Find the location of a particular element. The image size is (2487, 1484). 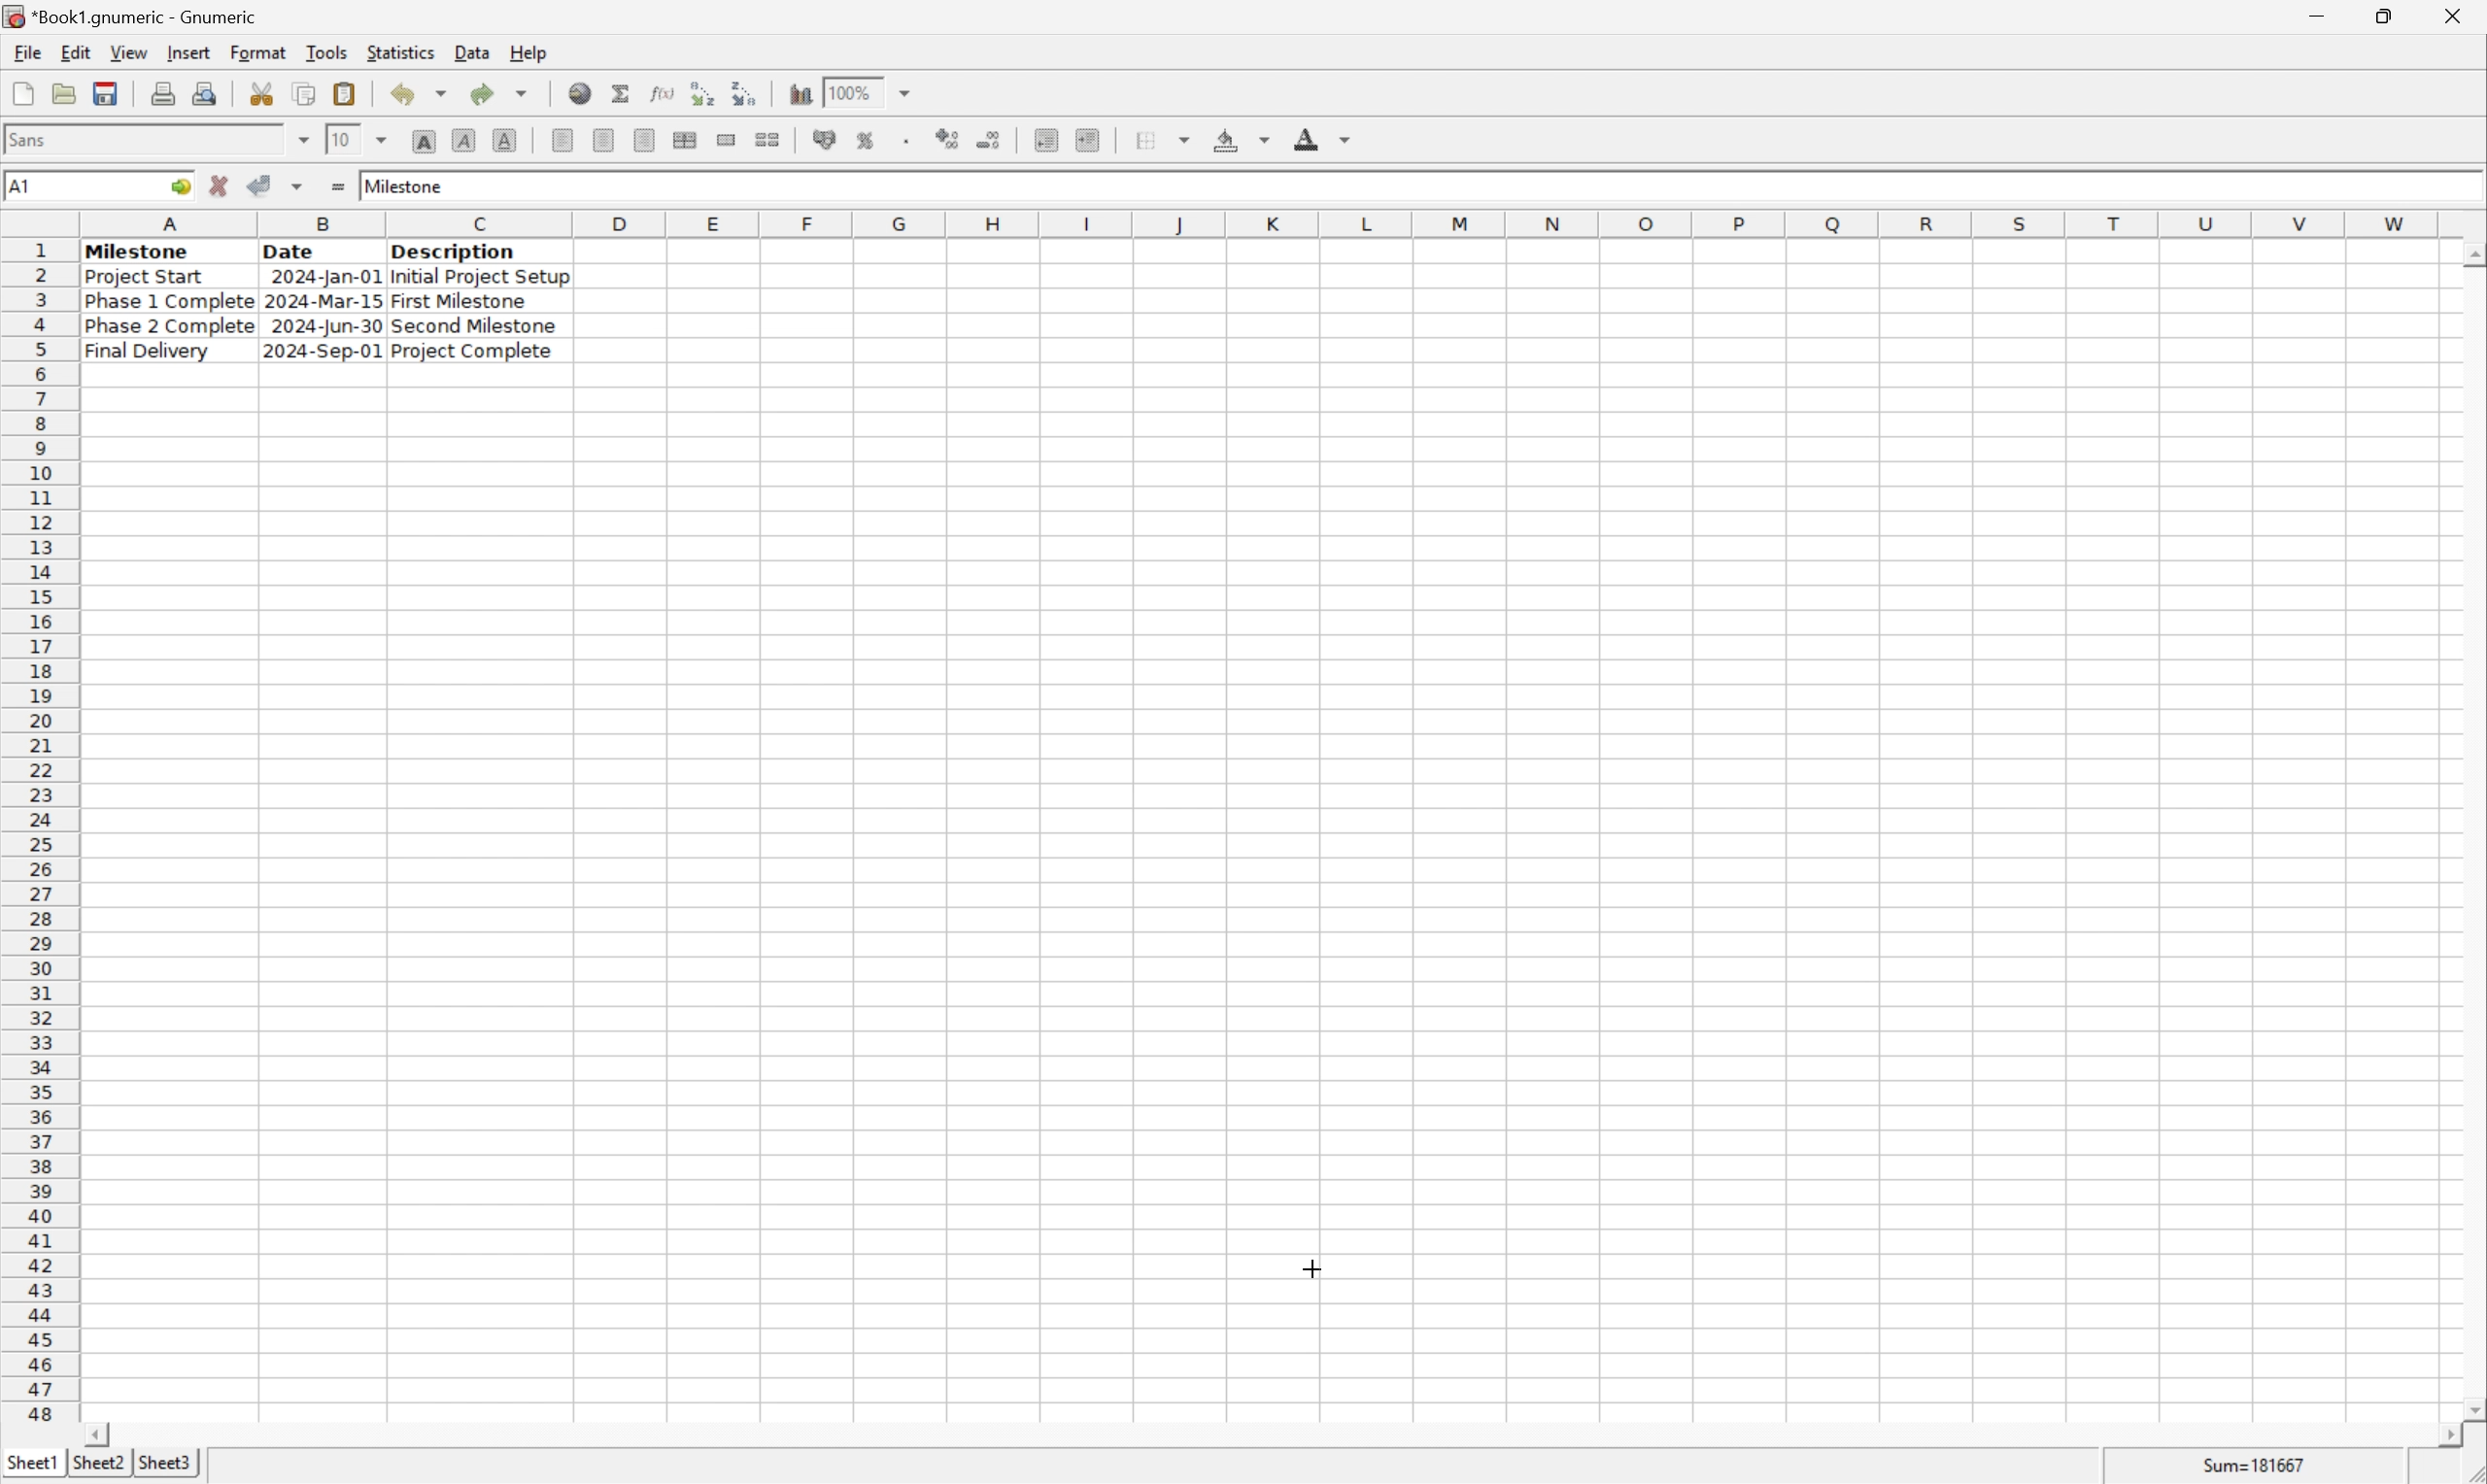

format selection as percentage is located at coordinates (868, 139).